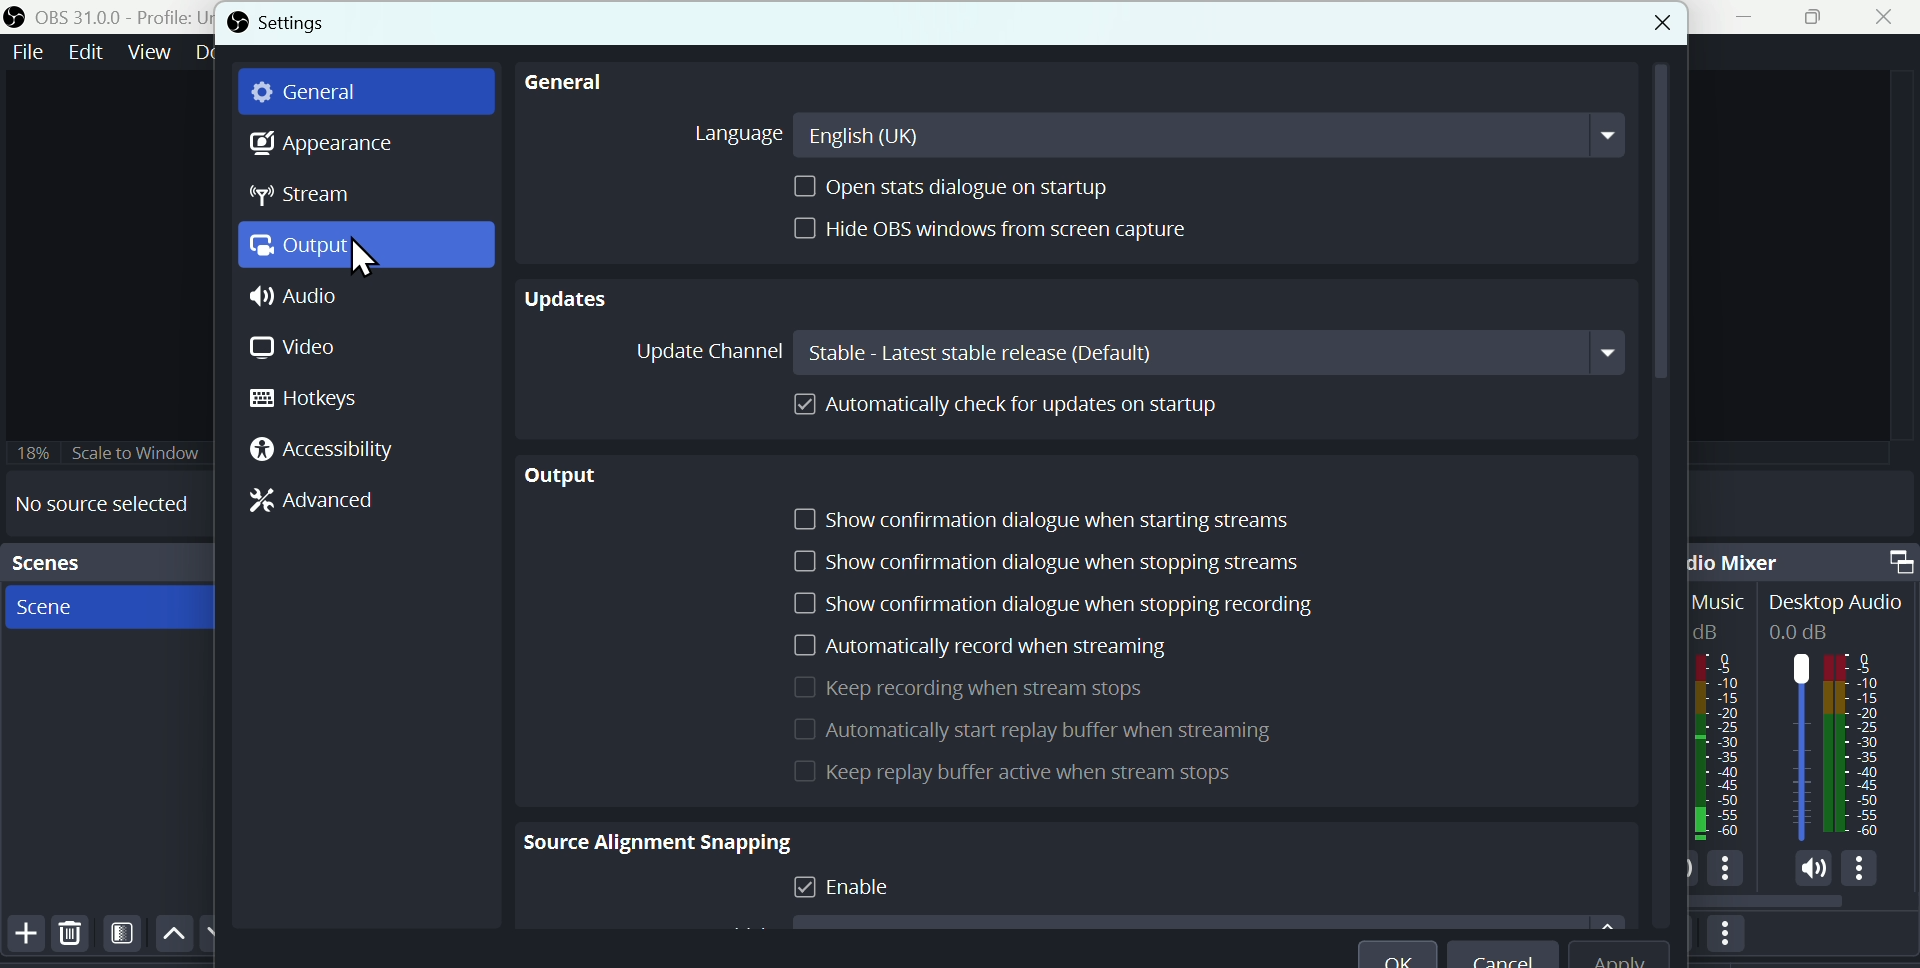 The width and height of the screenshot is (1920, 968). What do you see at coordinates (663, 842) in the screenshot?
I see `Source alignment snapping` at bounding box center [663, 842].